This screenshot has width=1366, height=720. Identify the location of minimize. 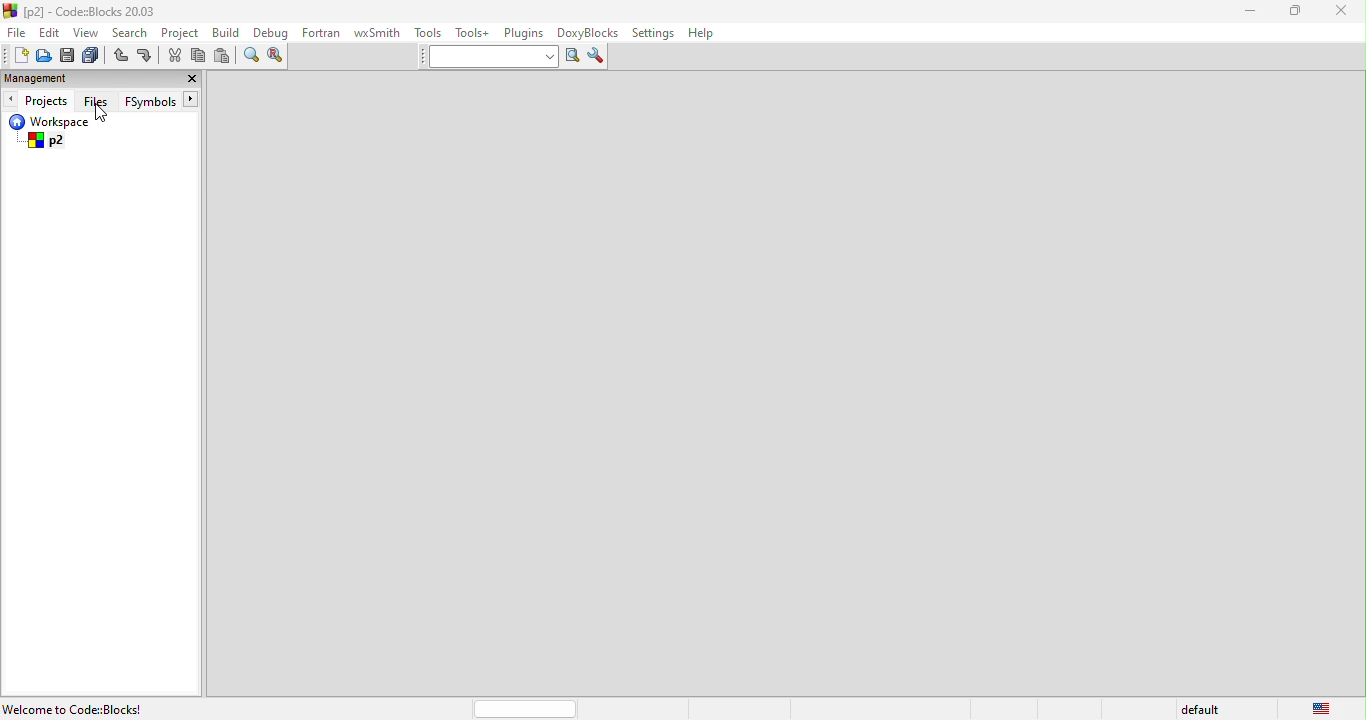
(1254, 12).